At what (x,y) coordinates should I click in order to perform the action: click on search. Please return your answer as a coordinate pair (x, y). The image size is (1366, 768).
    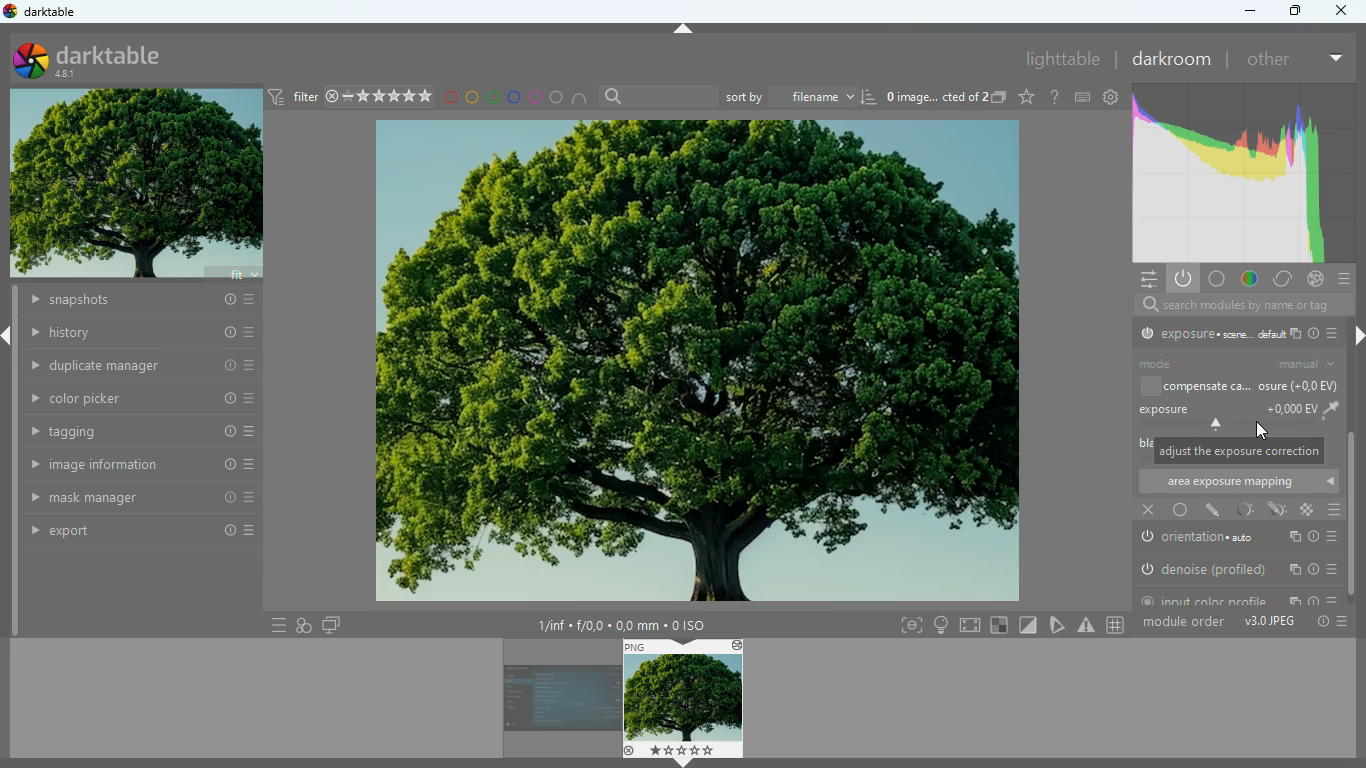
    Looking at the image, I should click on (656, 95).